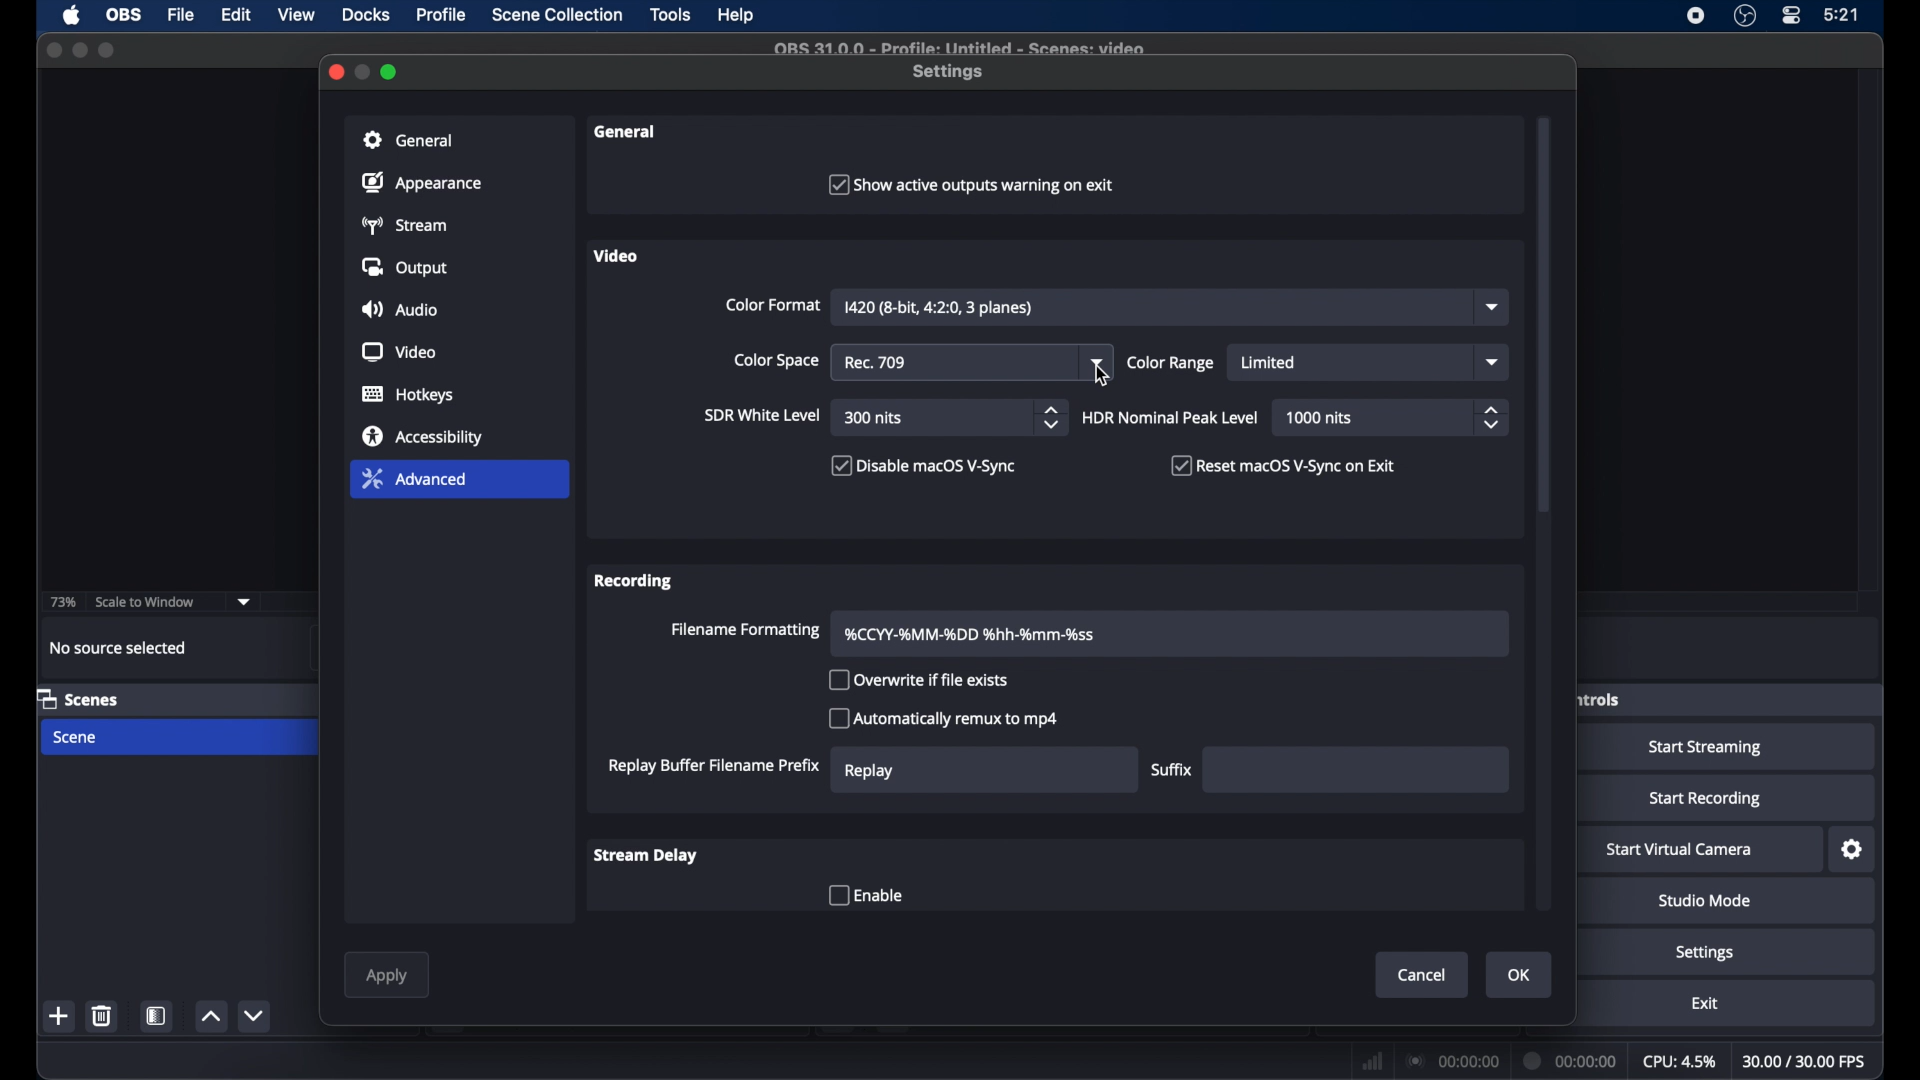 This screenshot has height=1080, width=1920. What do you see at coordinates (385, 976) in the screenshot?
I see `apply` at bounding box center [385, 976].